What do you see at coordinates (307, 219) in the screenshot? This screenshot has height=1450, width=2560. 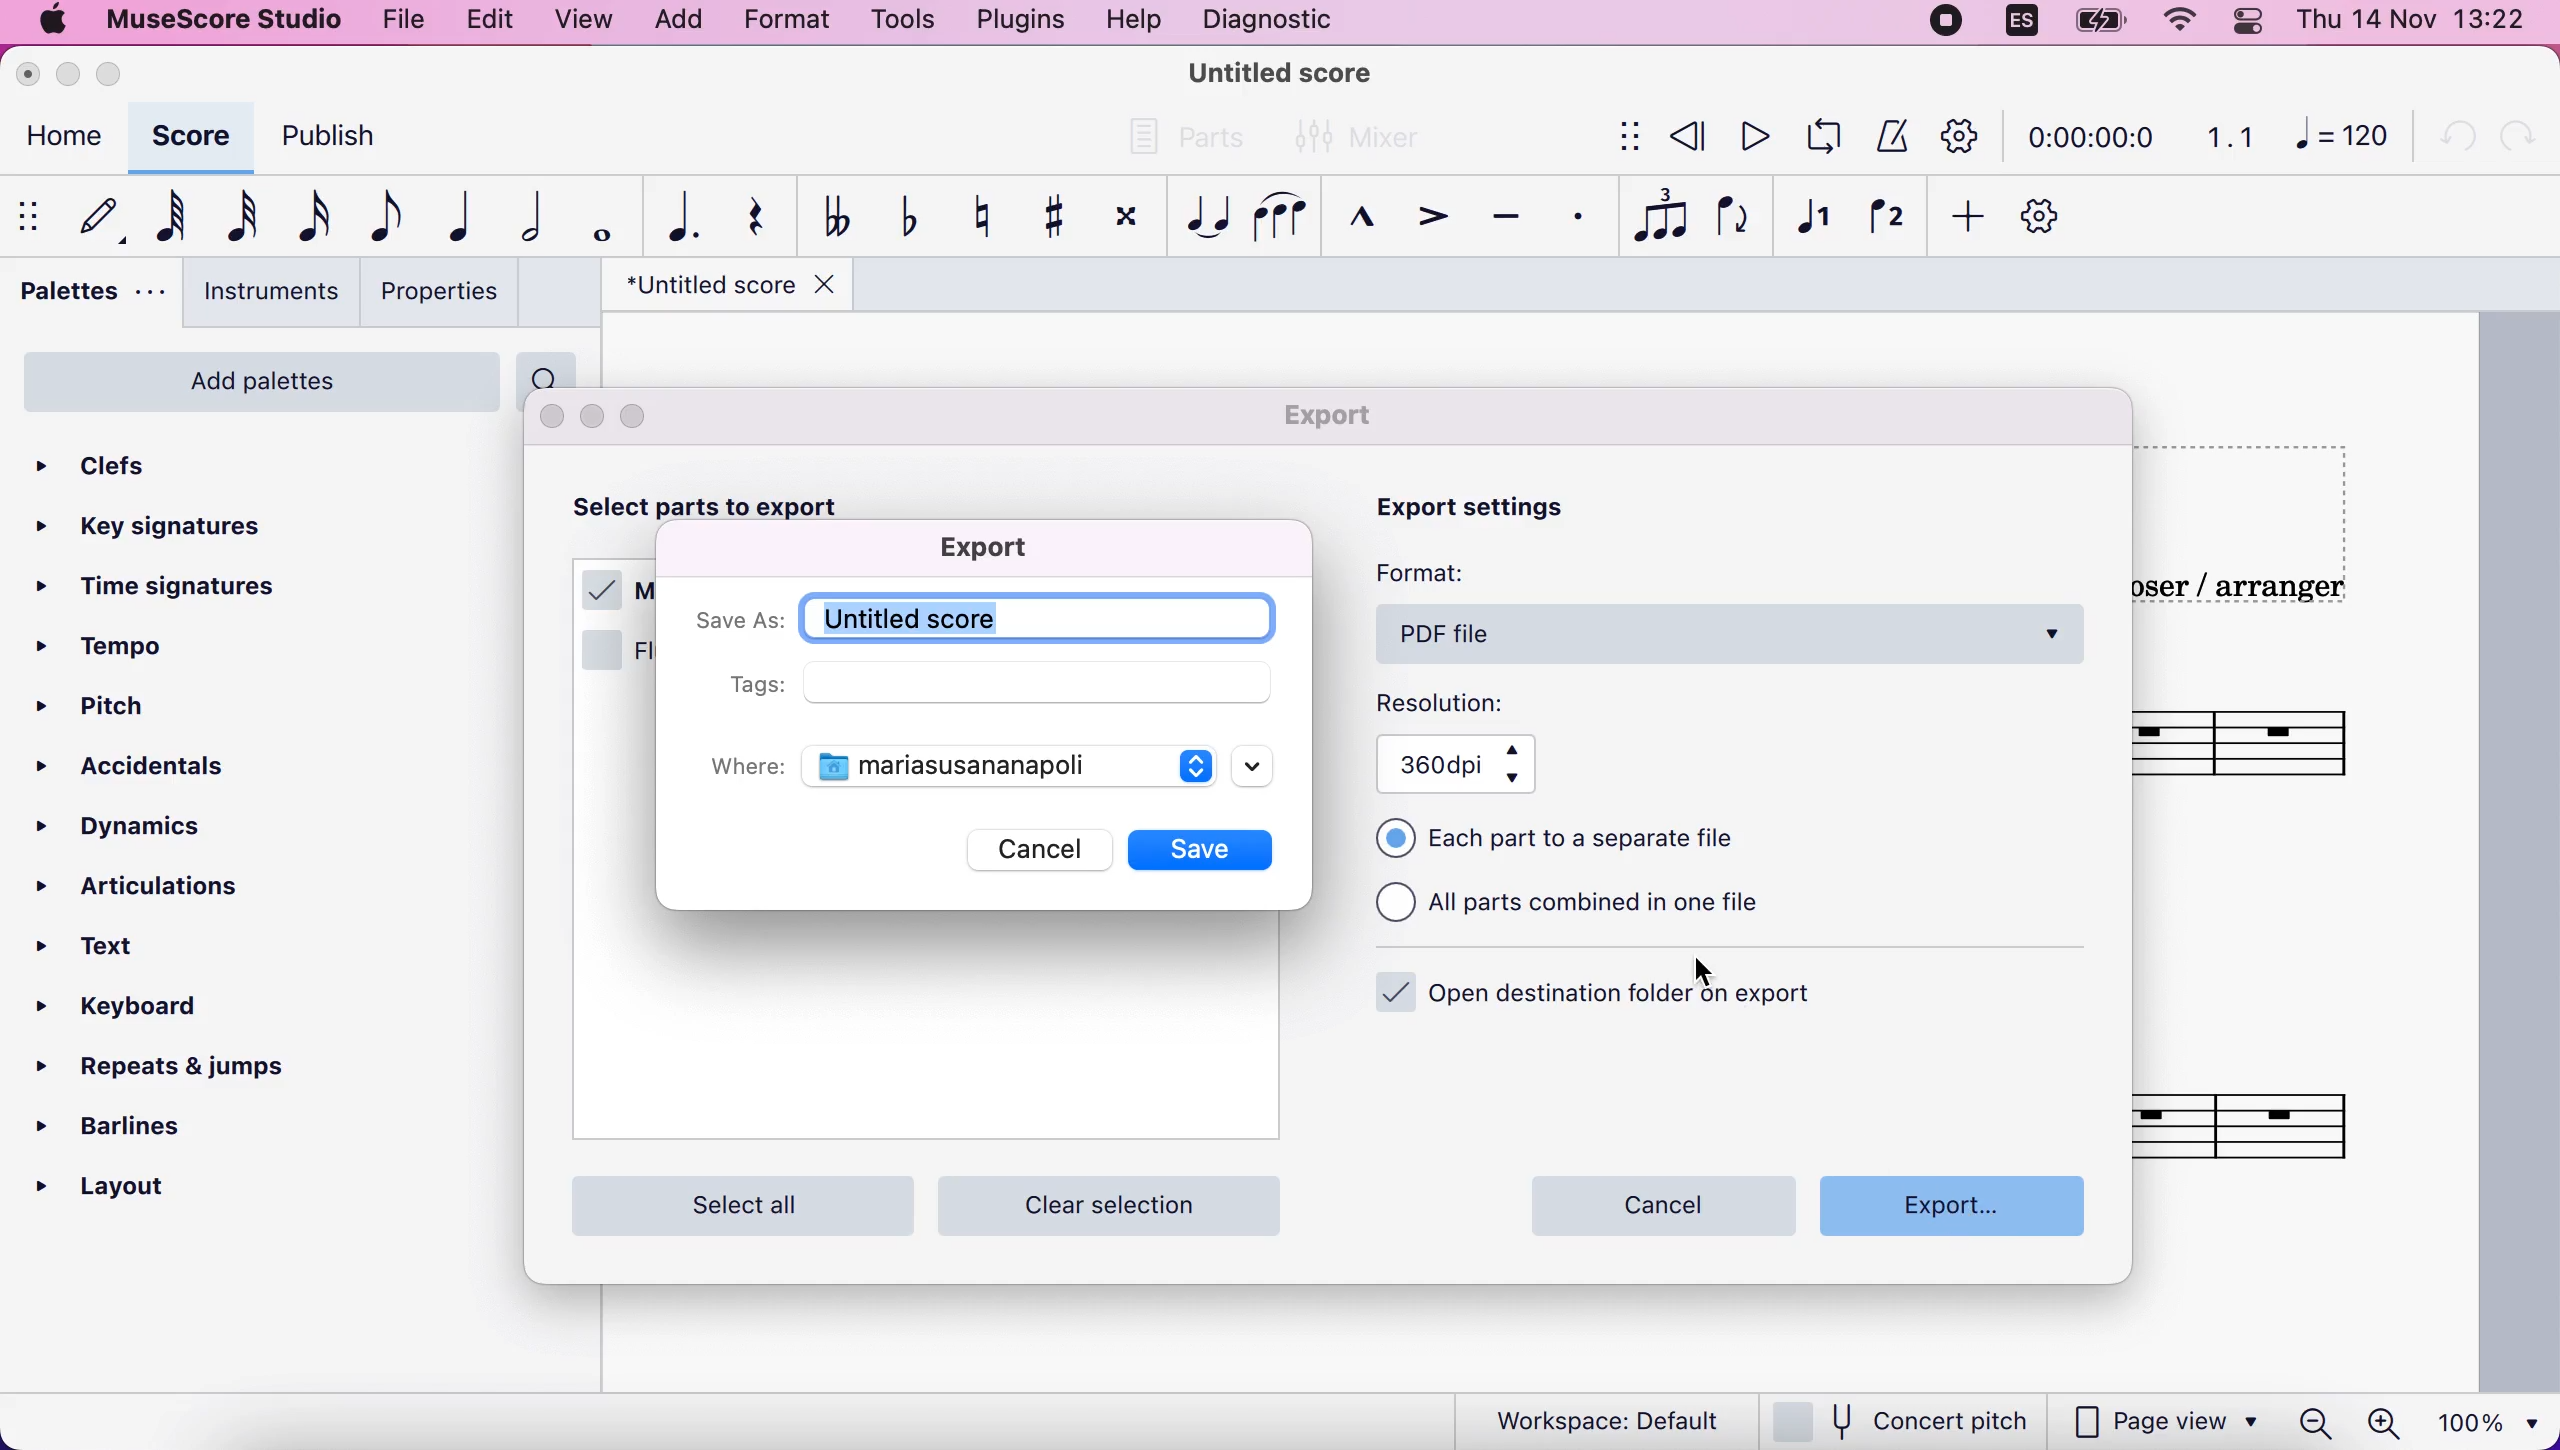 I see `16th note` at bounding box center [307, 219].